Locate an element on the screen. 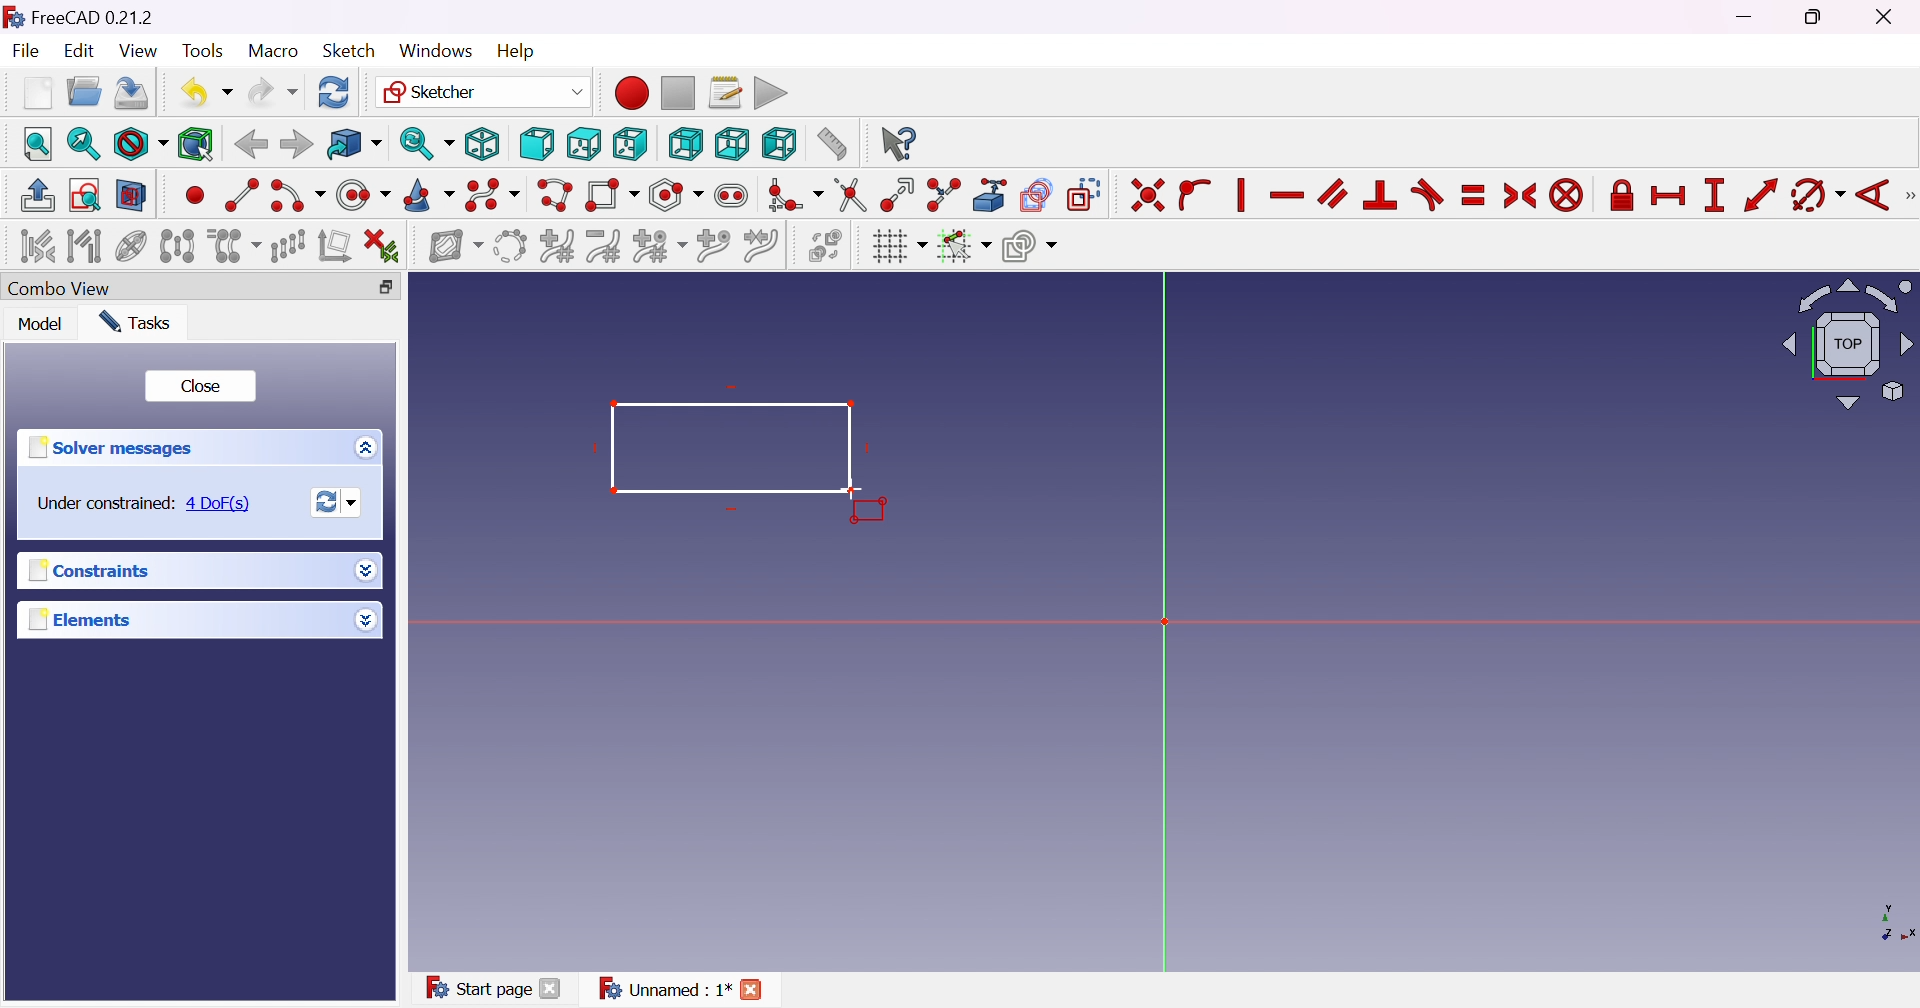 Image resolution: width=1920 pixels, height=1008 pixels. Select associated constraints is located at coordinates (37, 245).